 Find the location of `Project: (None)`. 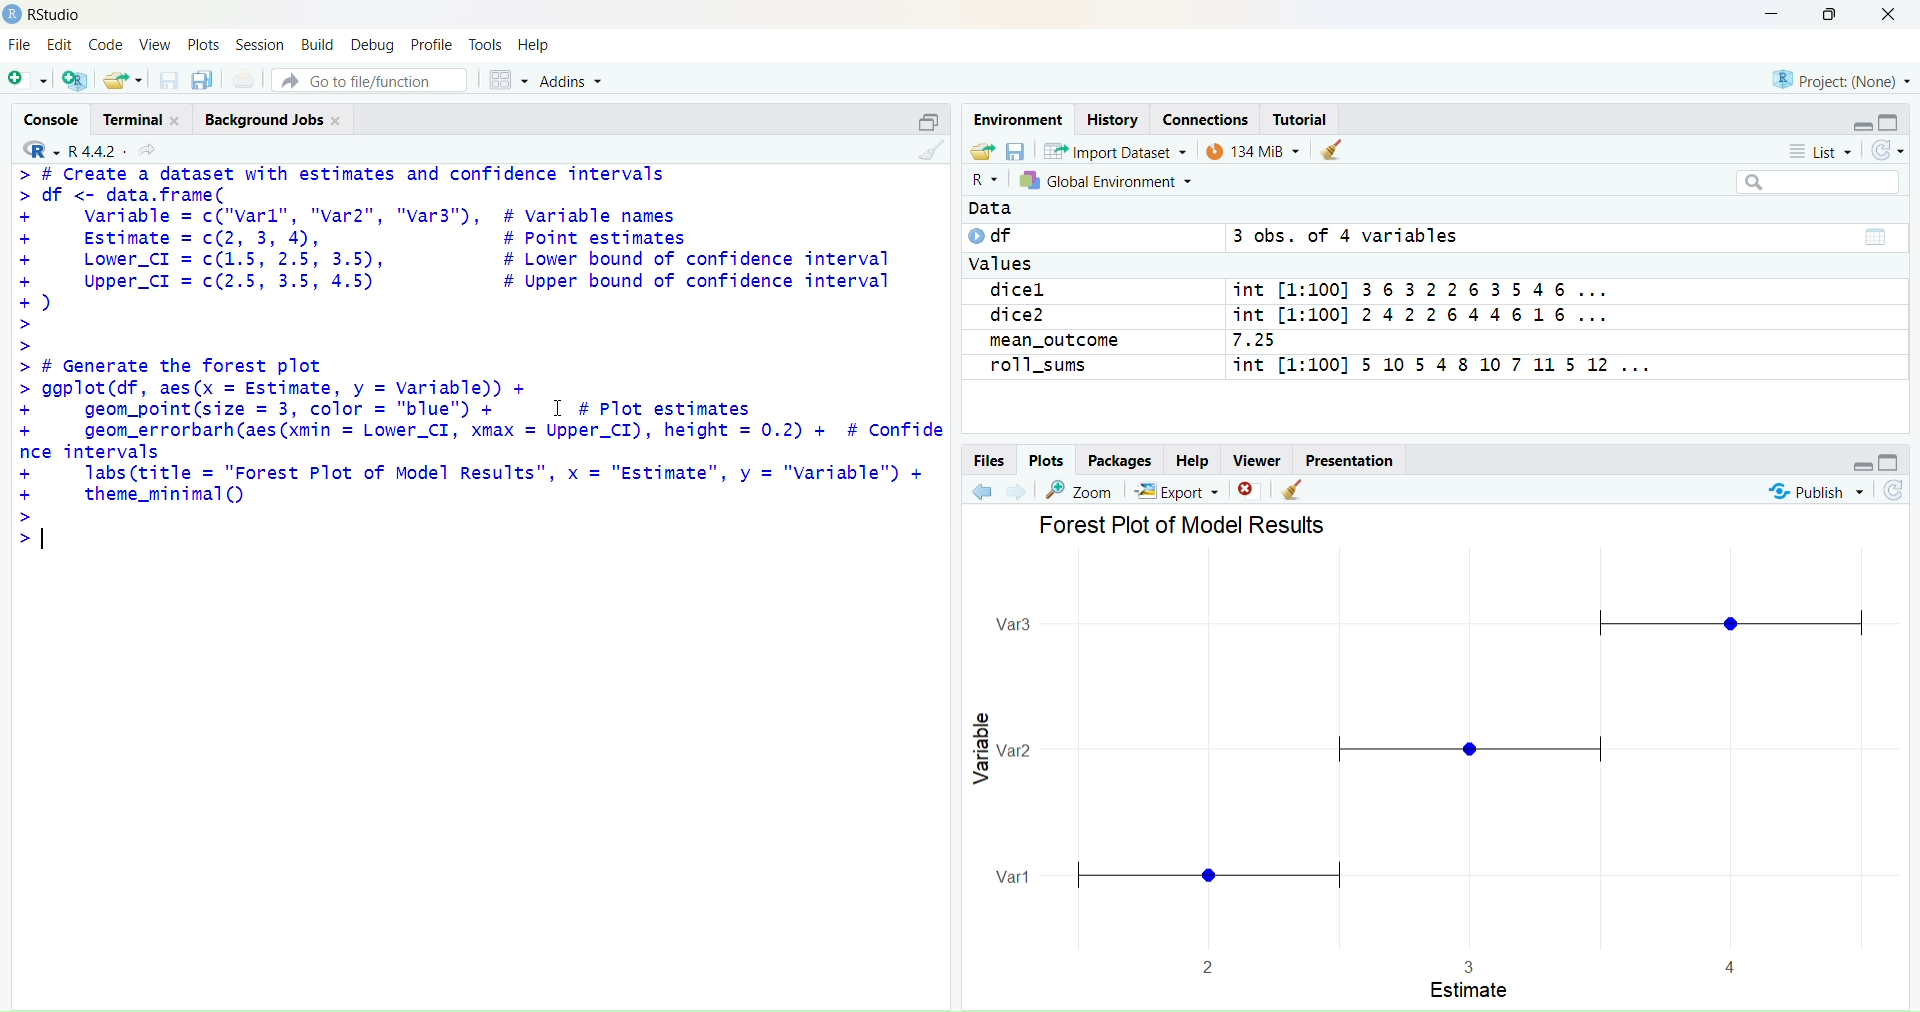

Project: (None) is located at coordinates (1841, 78).